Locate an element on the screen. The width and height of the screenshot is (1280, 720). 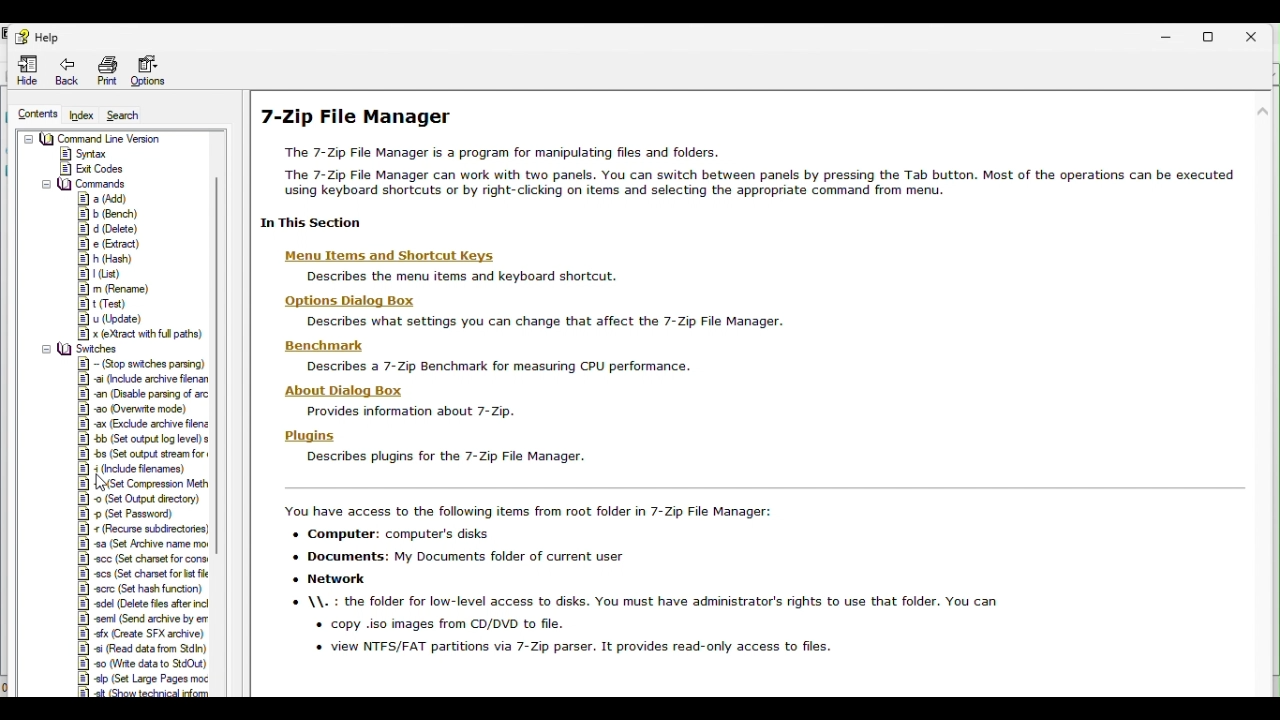
Set password is located at coordinates (133, 515).